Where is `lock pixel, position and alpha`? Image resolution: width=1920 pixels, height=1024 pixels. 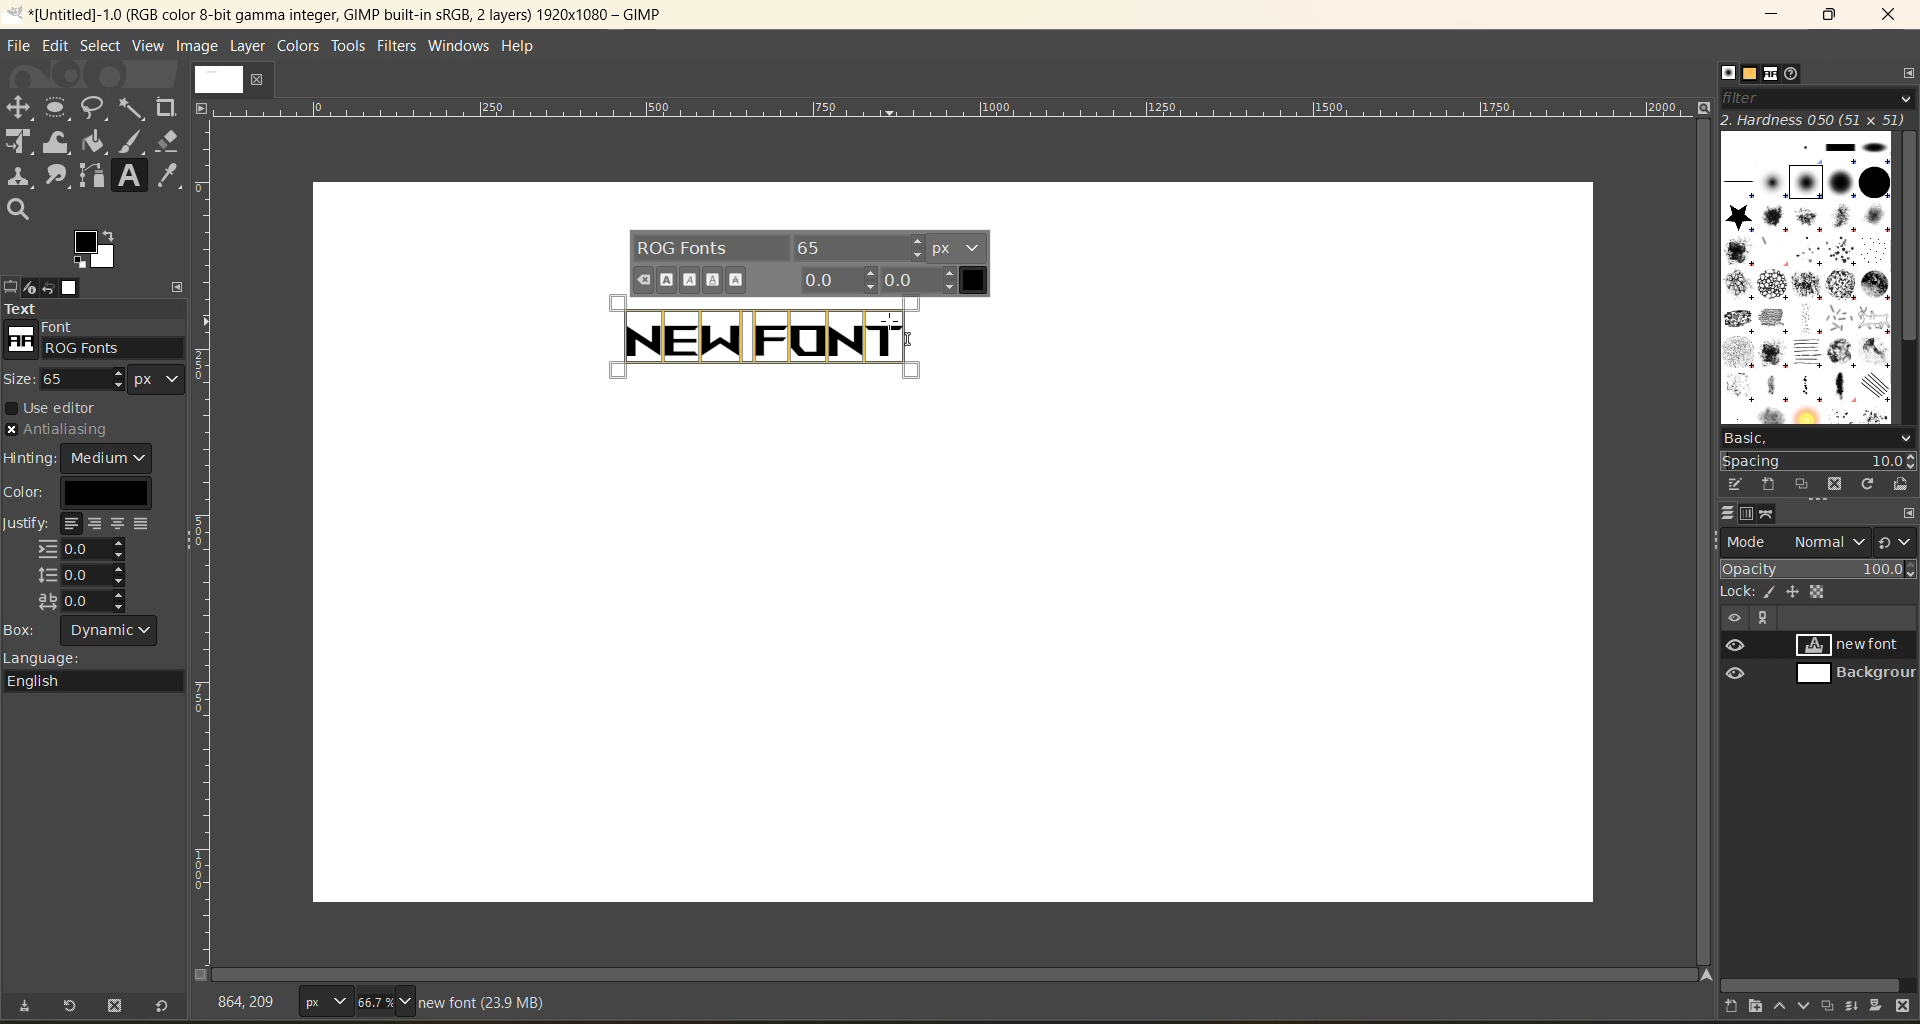 lock pixel, position and alpha is located at coordinates (1817, 593).